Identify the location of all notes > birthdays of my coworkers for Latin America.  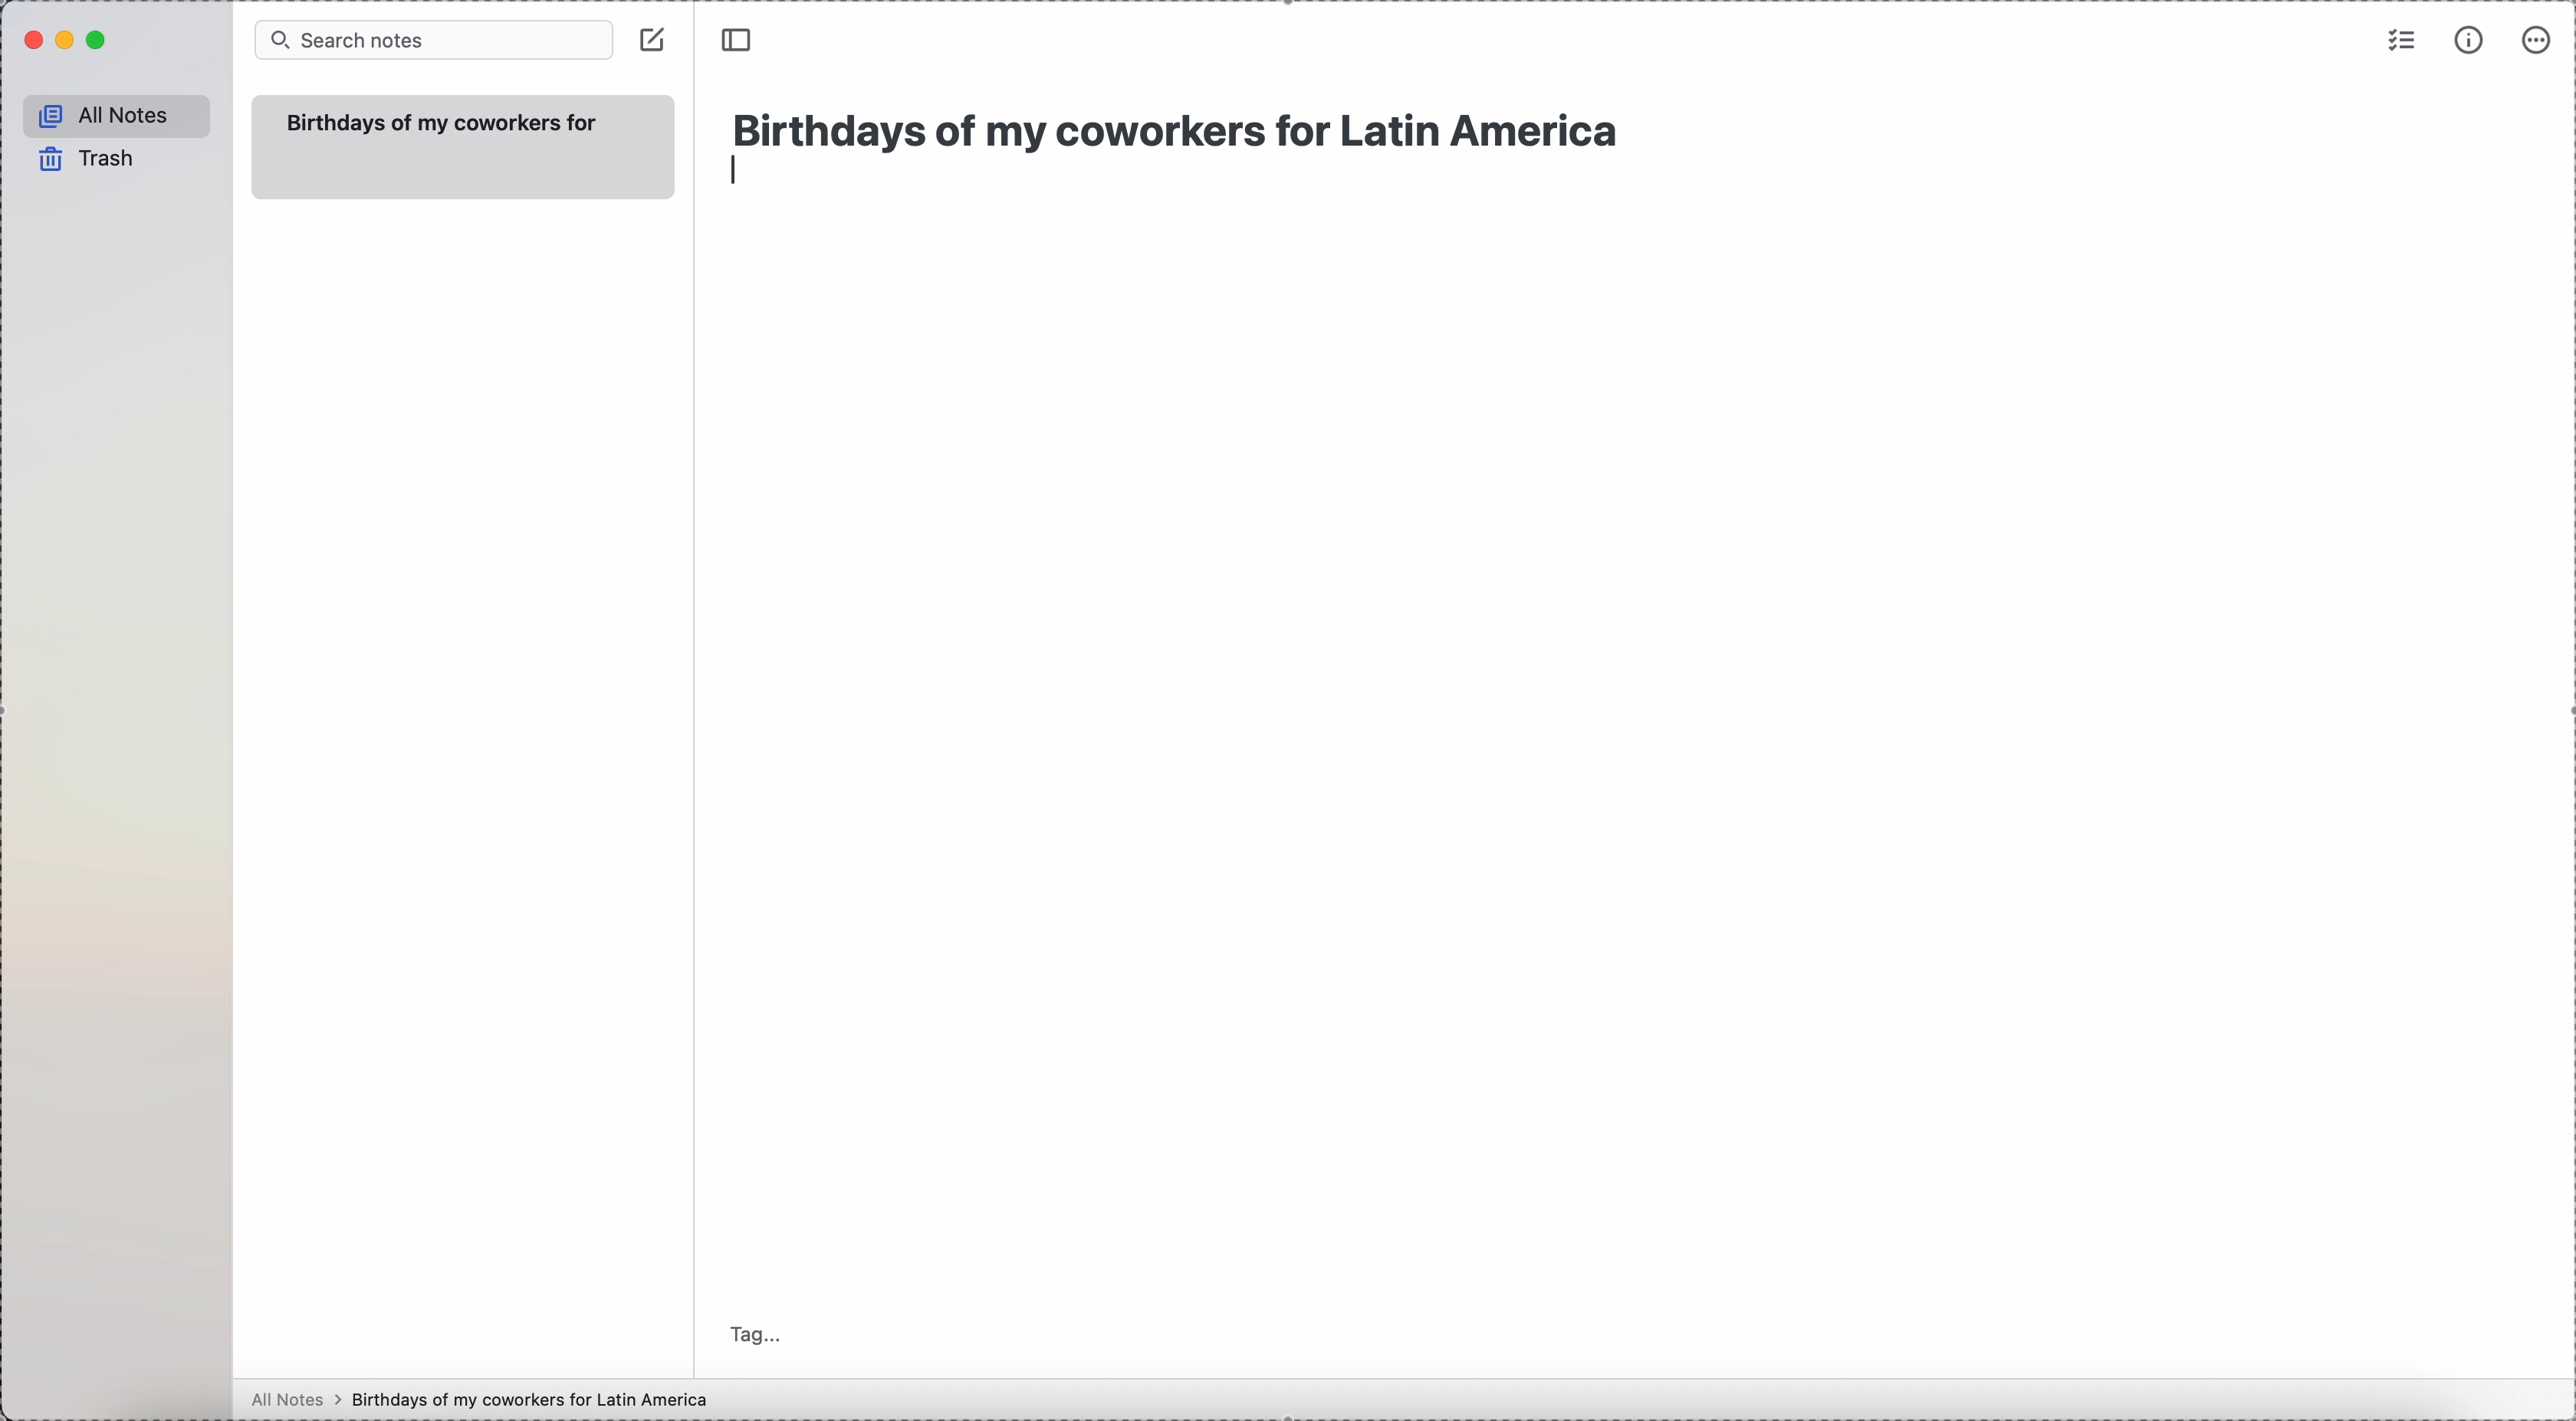
(485, 1399).